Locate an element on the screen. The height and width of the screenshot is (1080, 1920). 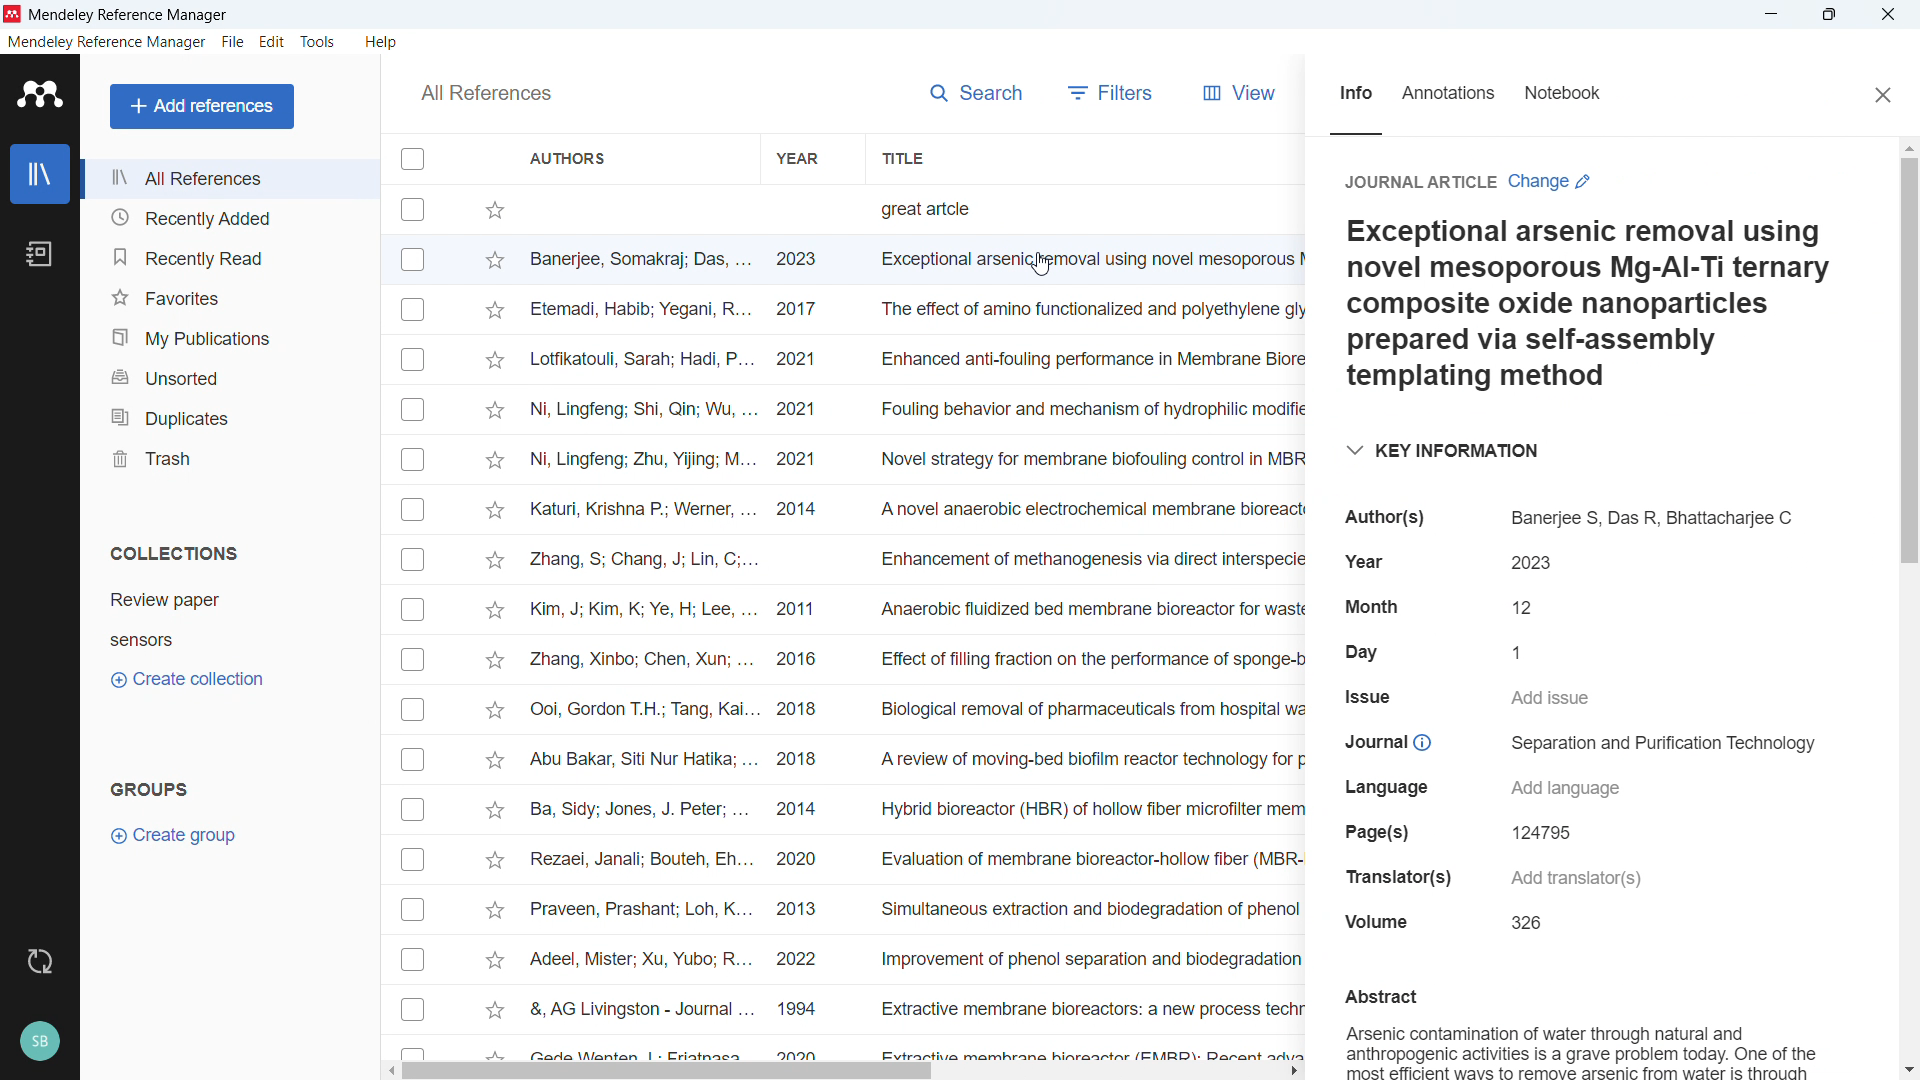
volume  is located at coordinates (1527, 923).